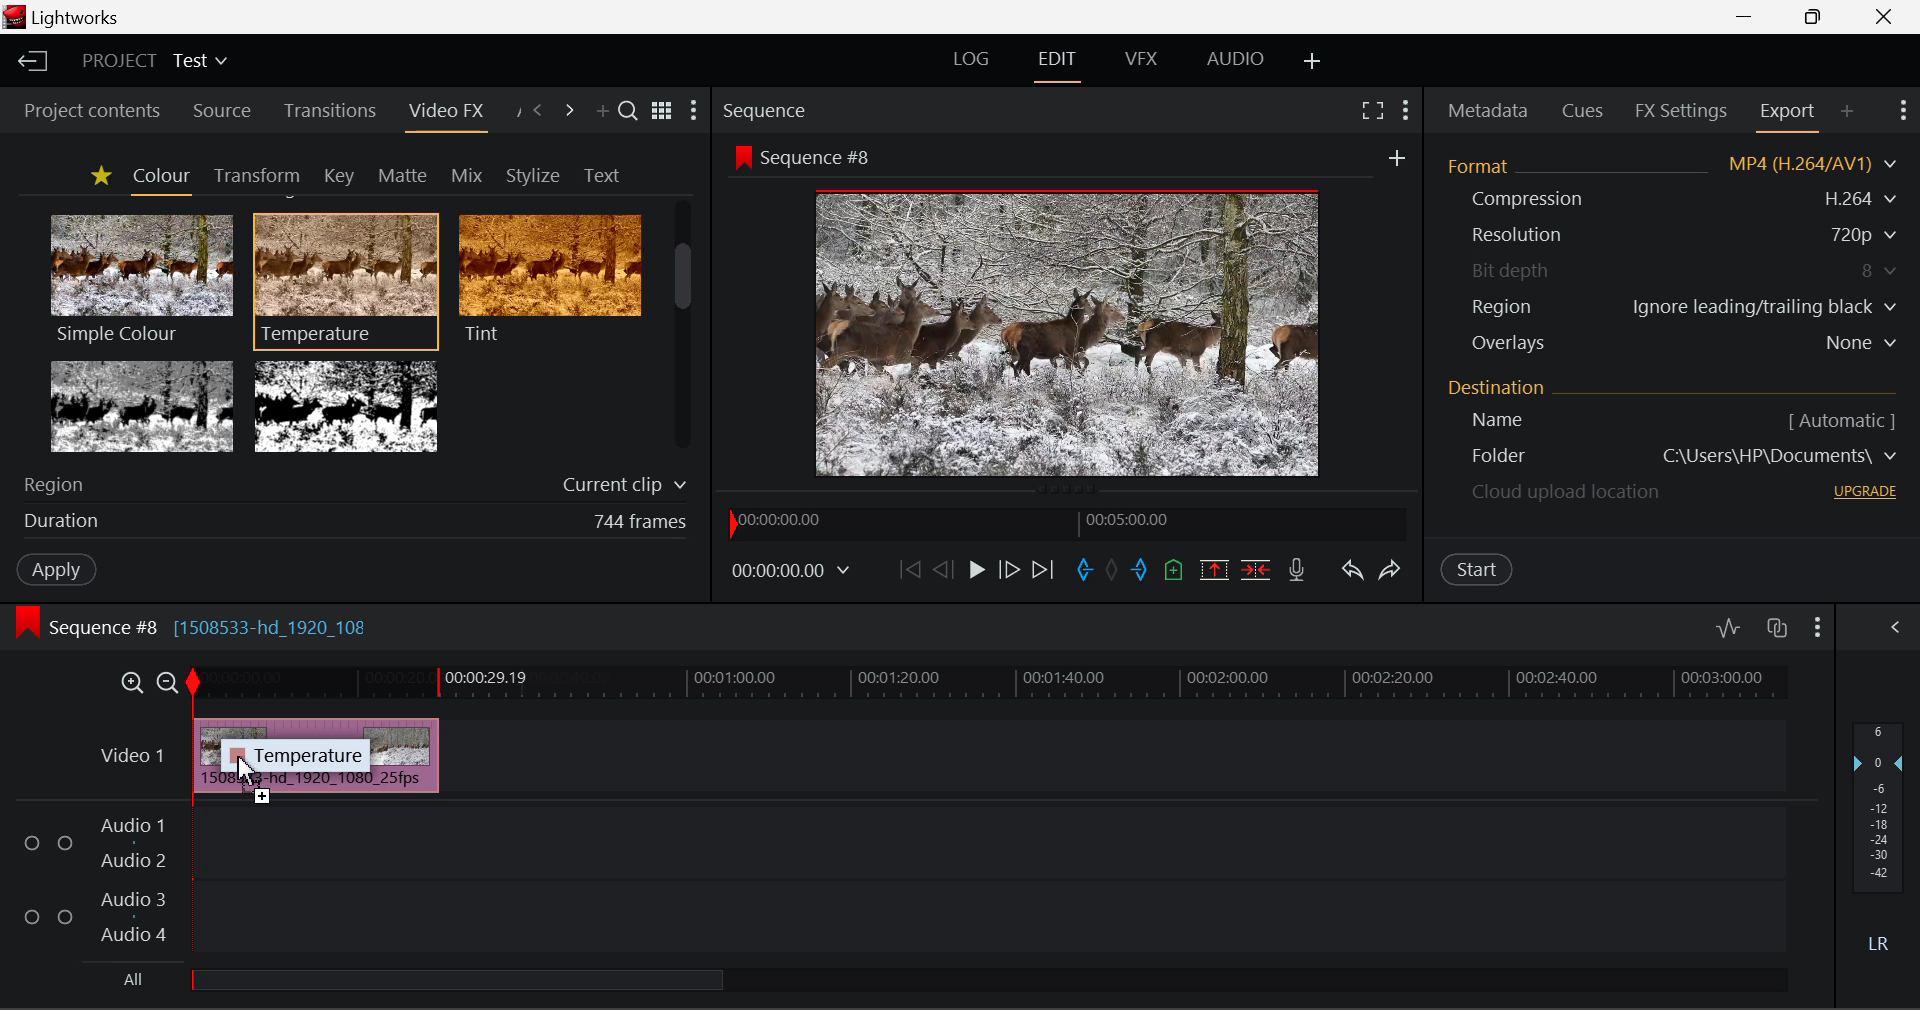  What do you see at coordinates (977, 573) in the screenshot?
I see `Play` at bounding box center [977, 573].